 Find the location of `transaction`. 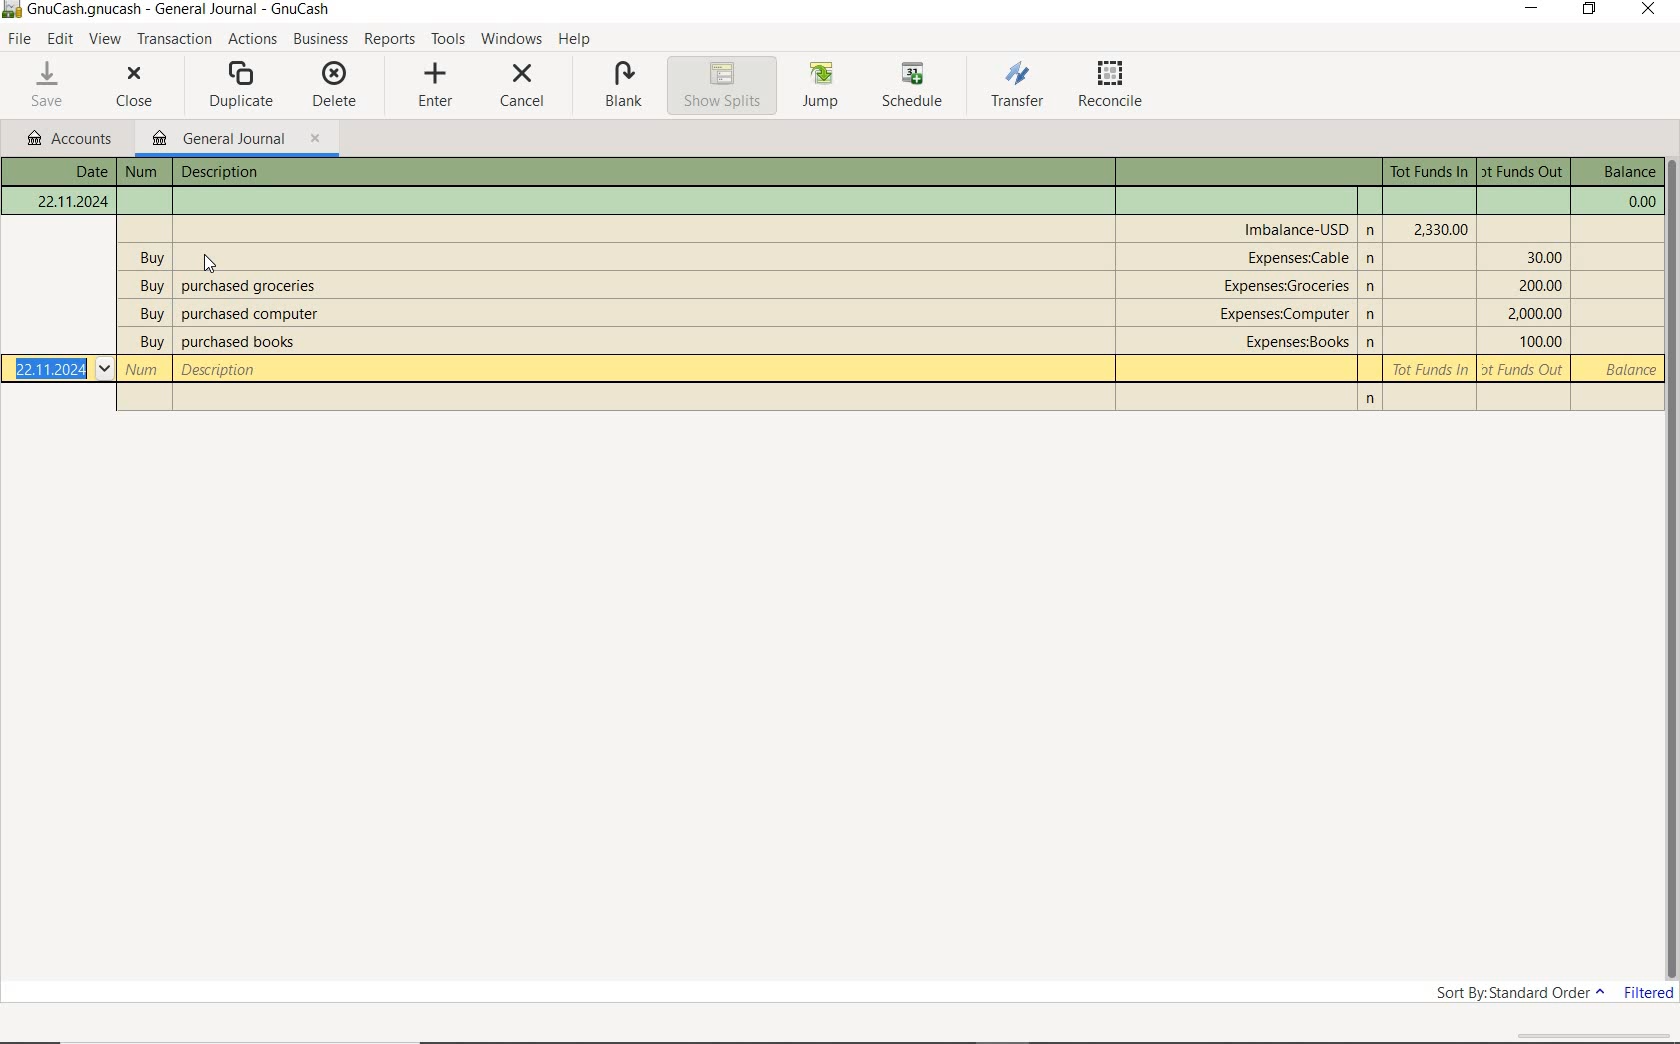

transaction is located at coordinates (174, 39).